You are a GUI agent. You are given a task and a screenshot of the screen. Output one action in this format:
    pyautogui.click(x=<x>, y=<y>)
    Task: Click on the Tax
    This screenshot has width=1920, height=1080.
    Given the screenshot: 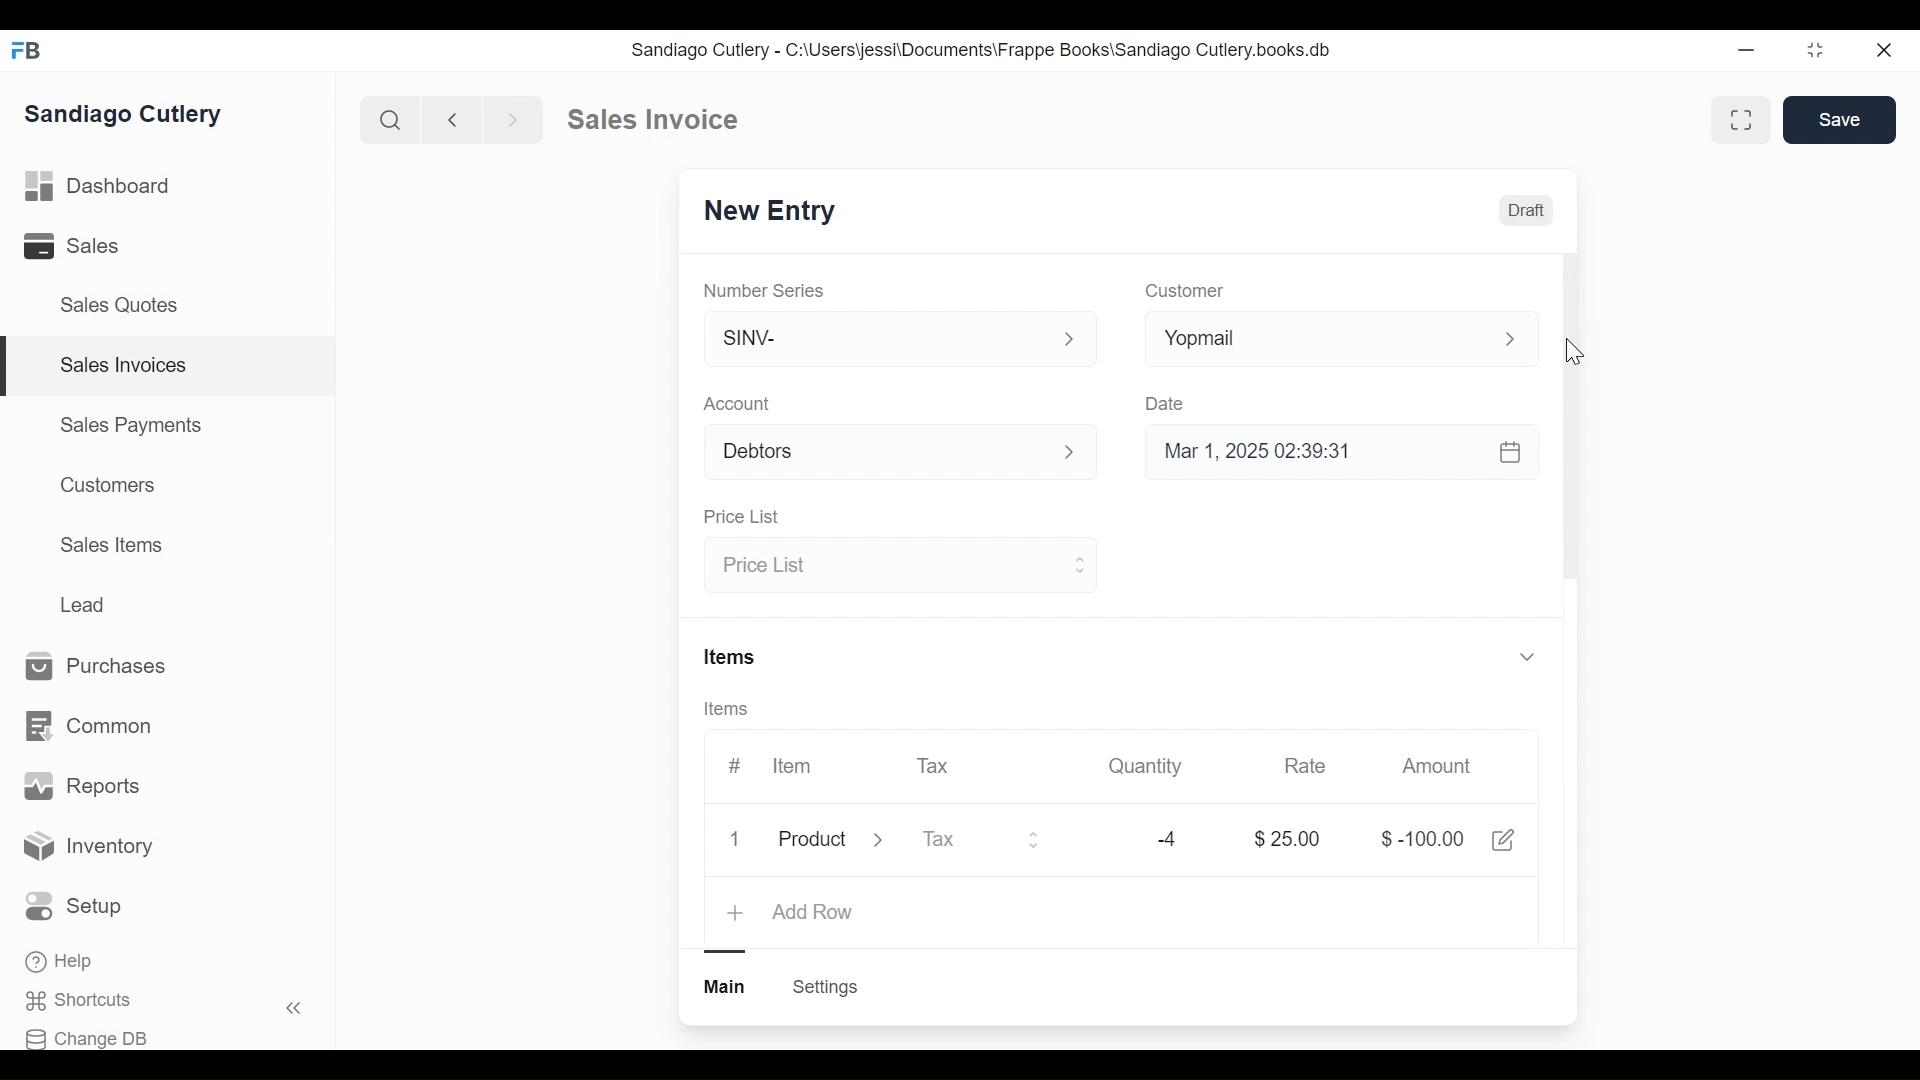 What is the action you would take?
    pyautogui.click(x=931, y=767)
    